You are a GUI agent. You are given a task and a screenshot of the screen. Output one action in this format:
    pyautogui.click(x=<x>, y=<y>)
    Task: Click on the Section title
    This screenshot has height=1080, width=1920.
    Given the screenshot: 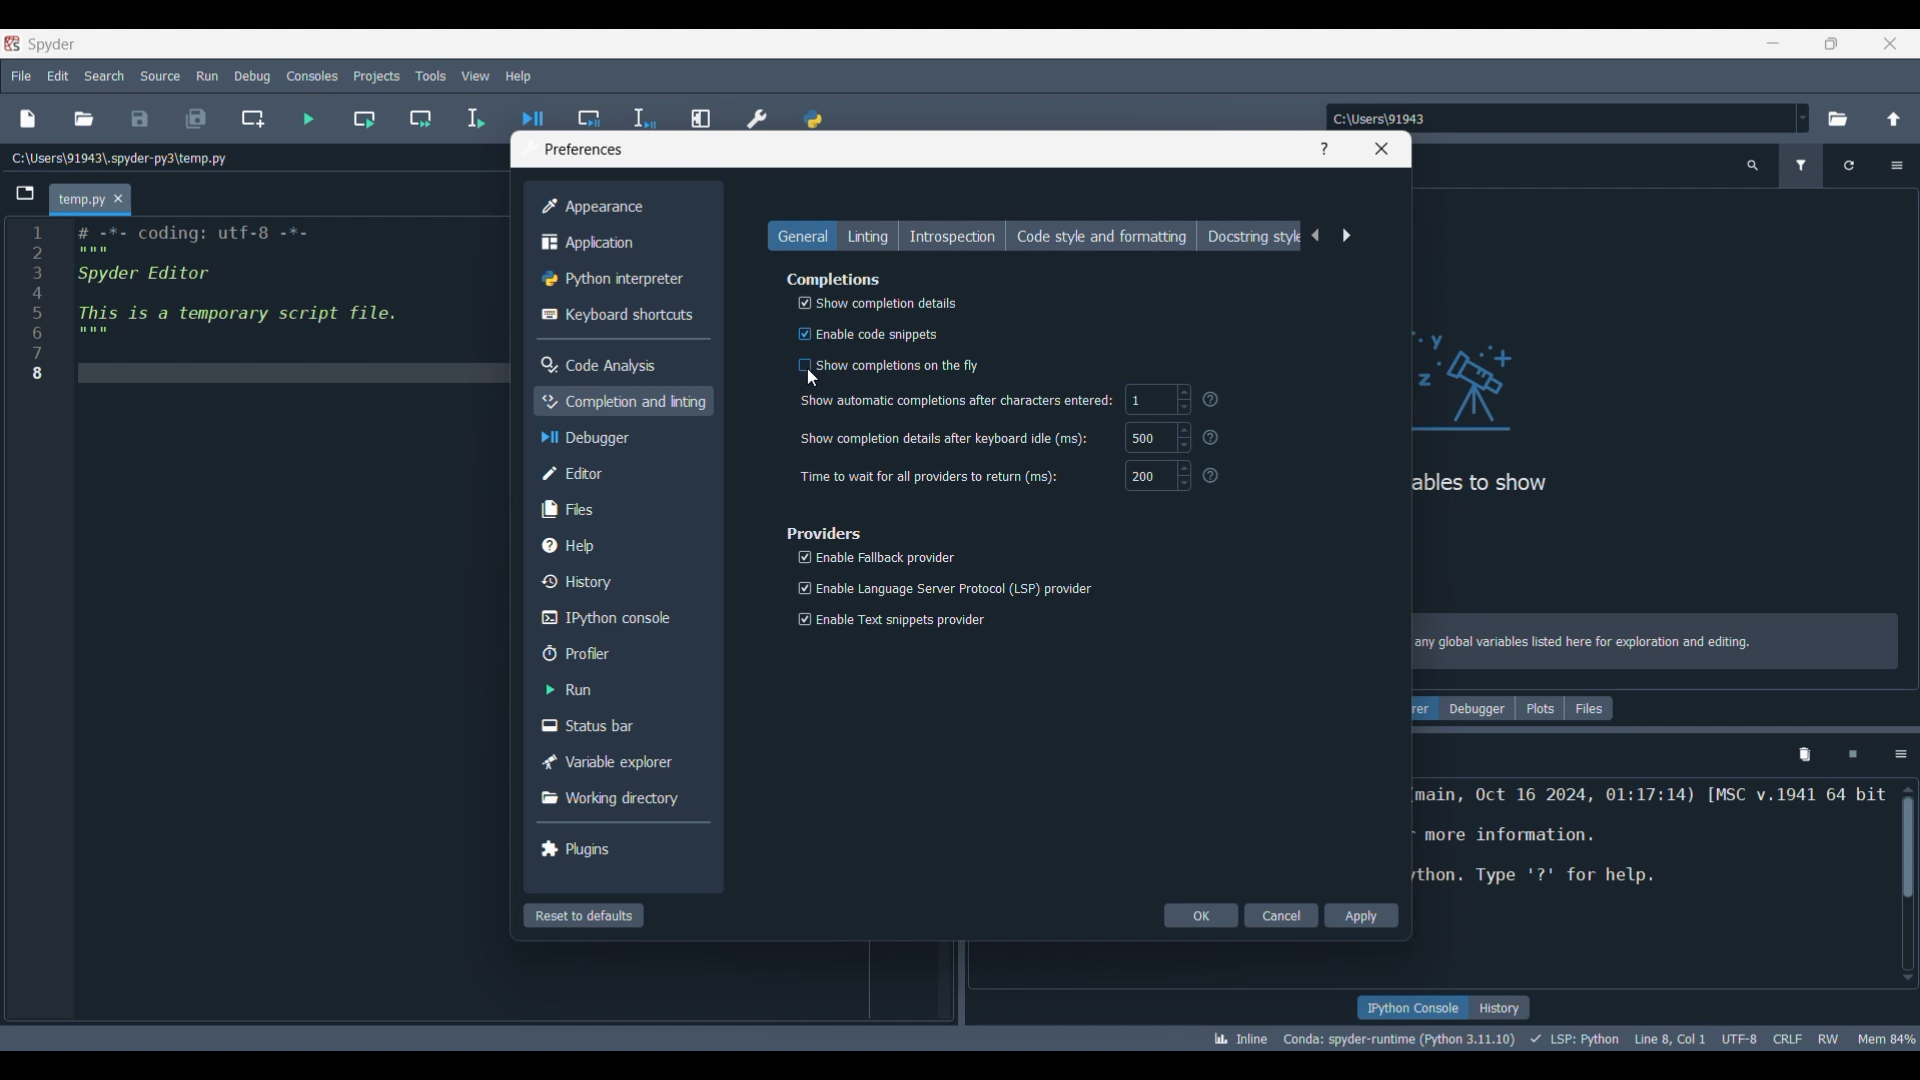 What is the action you would take?
    pyautogui.click(x=835, y=279)
    